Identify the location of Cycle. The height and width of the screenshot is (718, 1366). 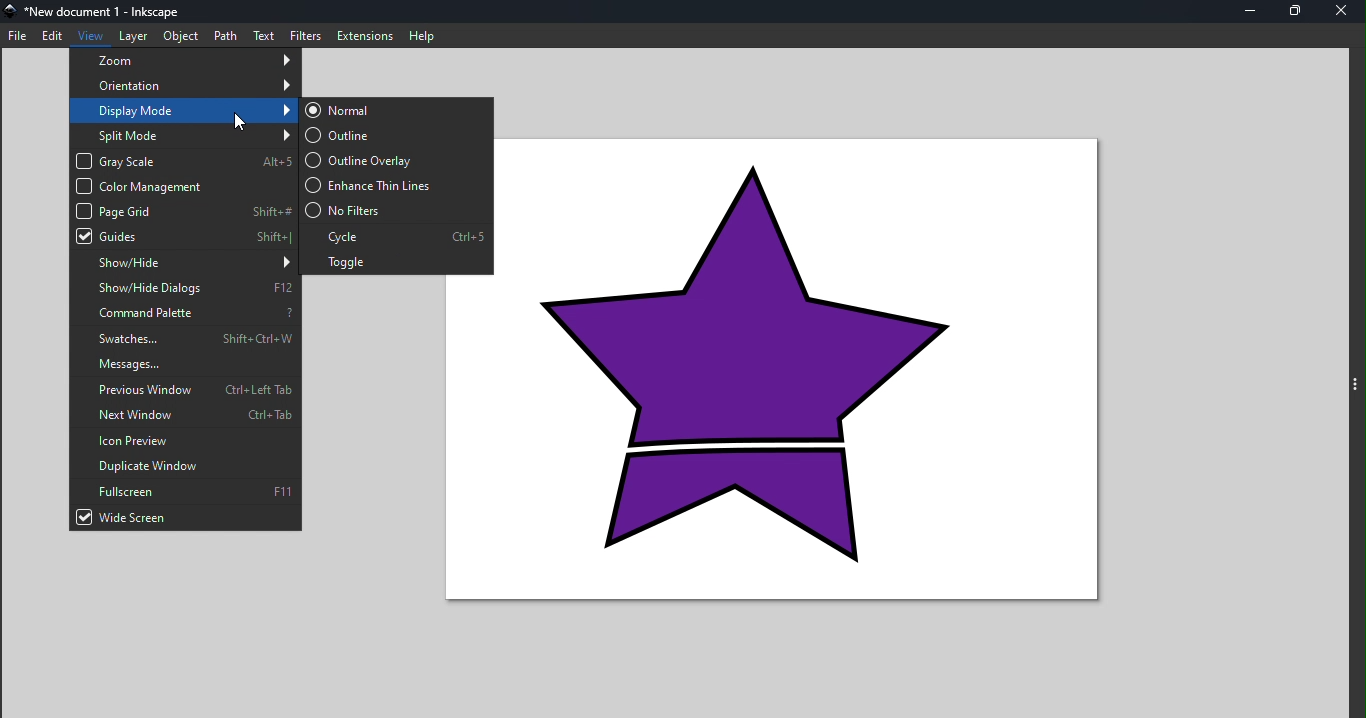
(397, 235).